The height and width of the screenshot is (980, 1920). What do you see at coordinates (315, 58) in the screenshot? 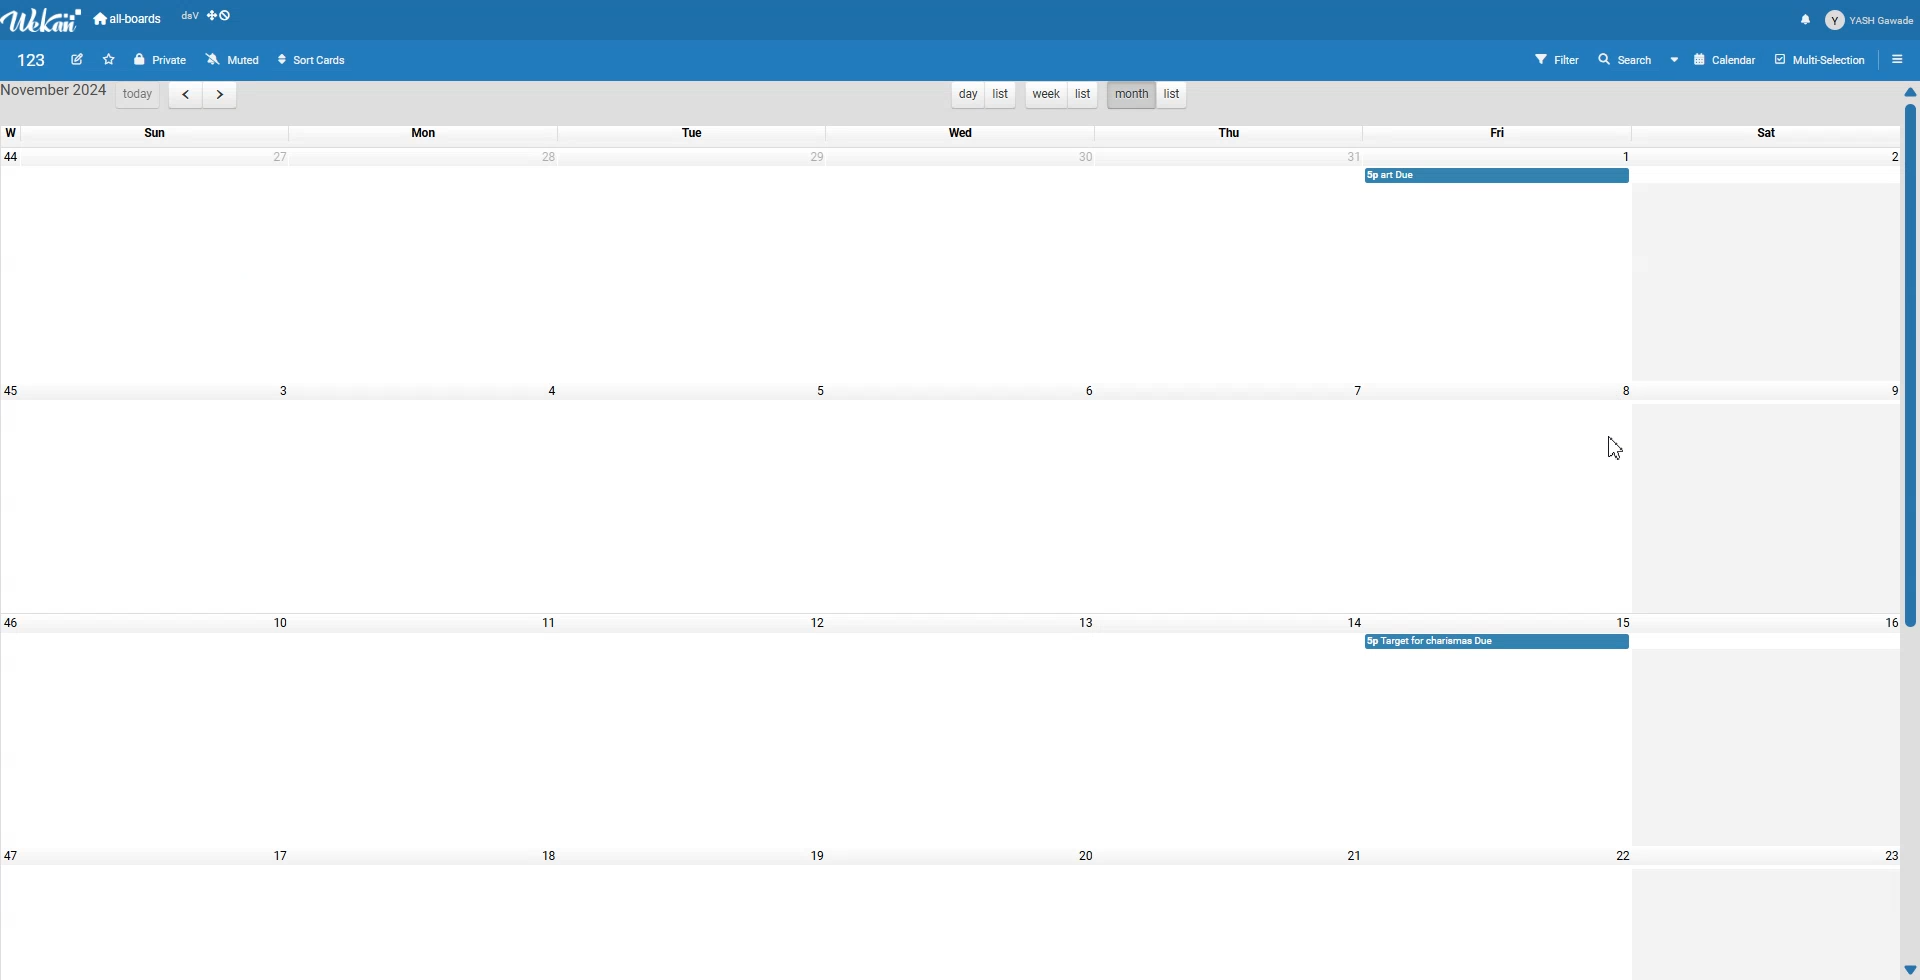
I see `Sort Cards` at bounding box center [315, 58].